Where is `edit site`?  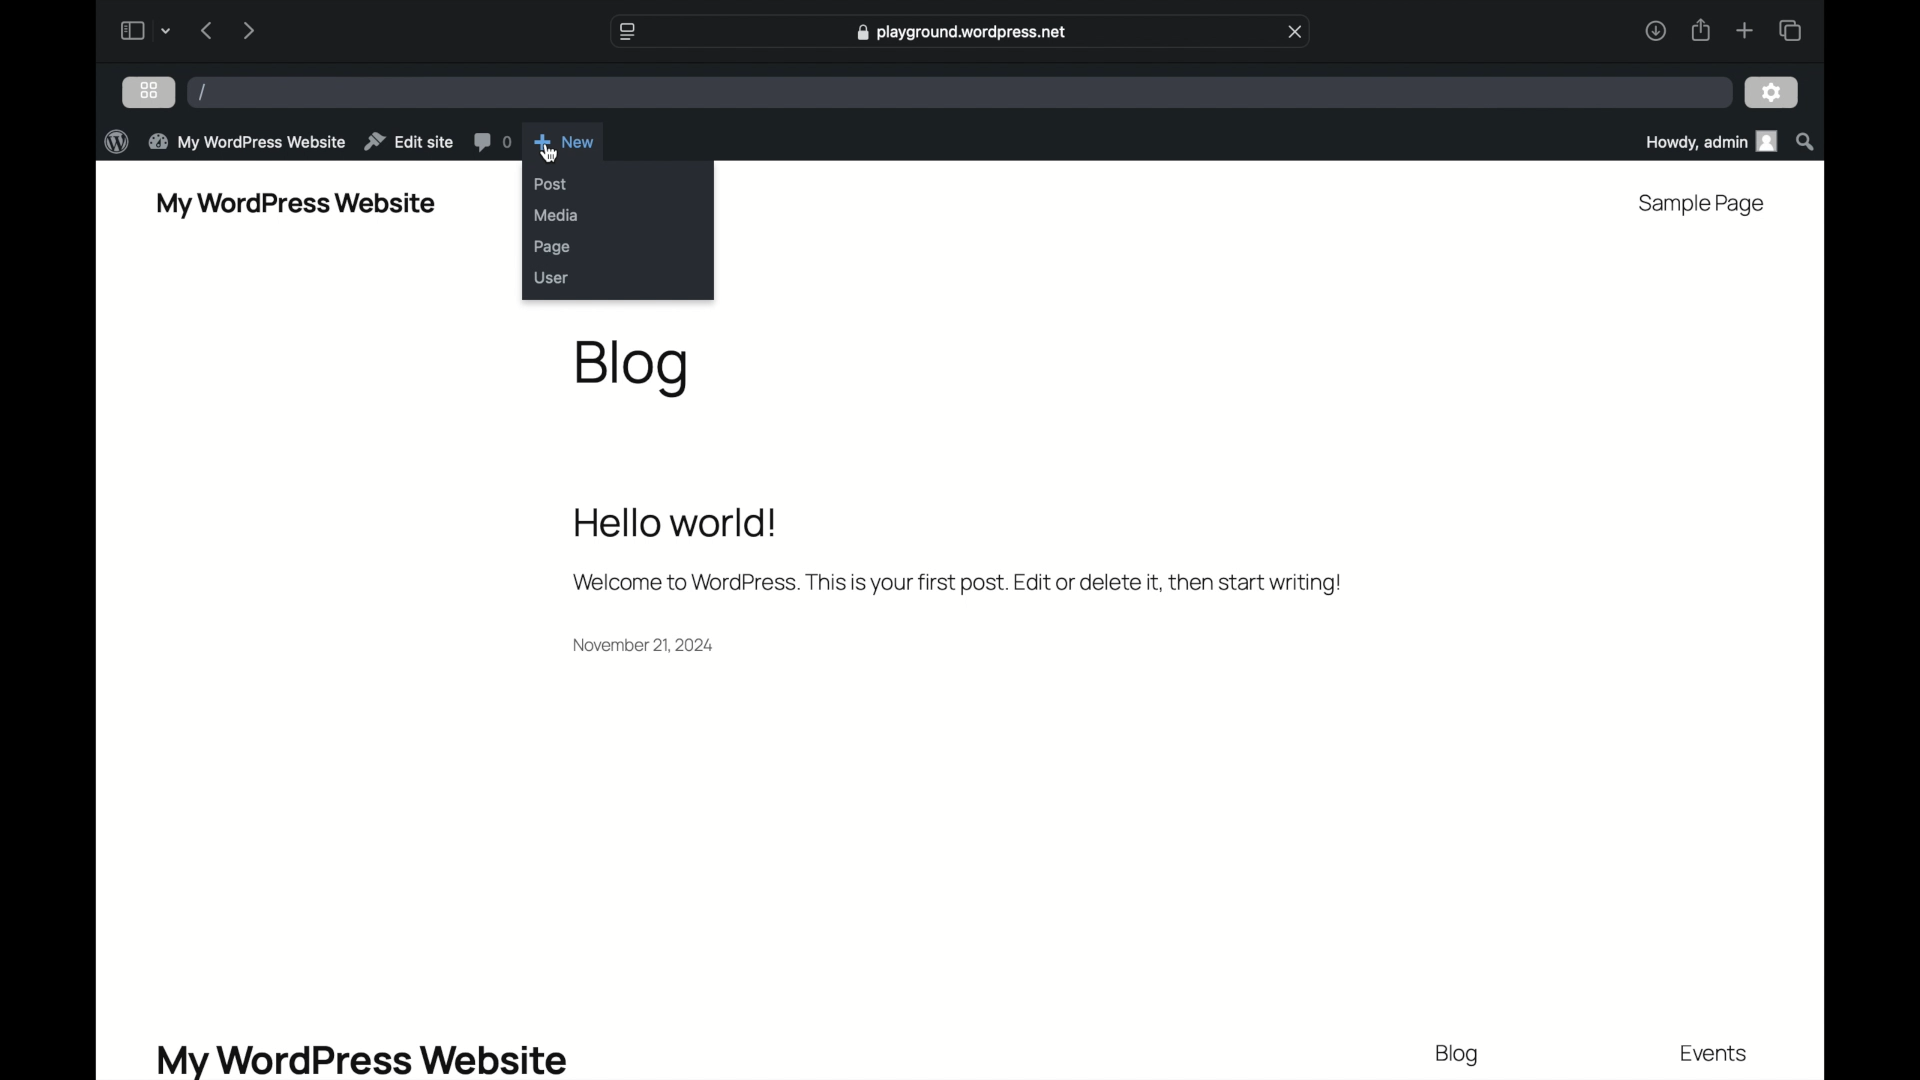
edit site is located at coordinates (410, 141).